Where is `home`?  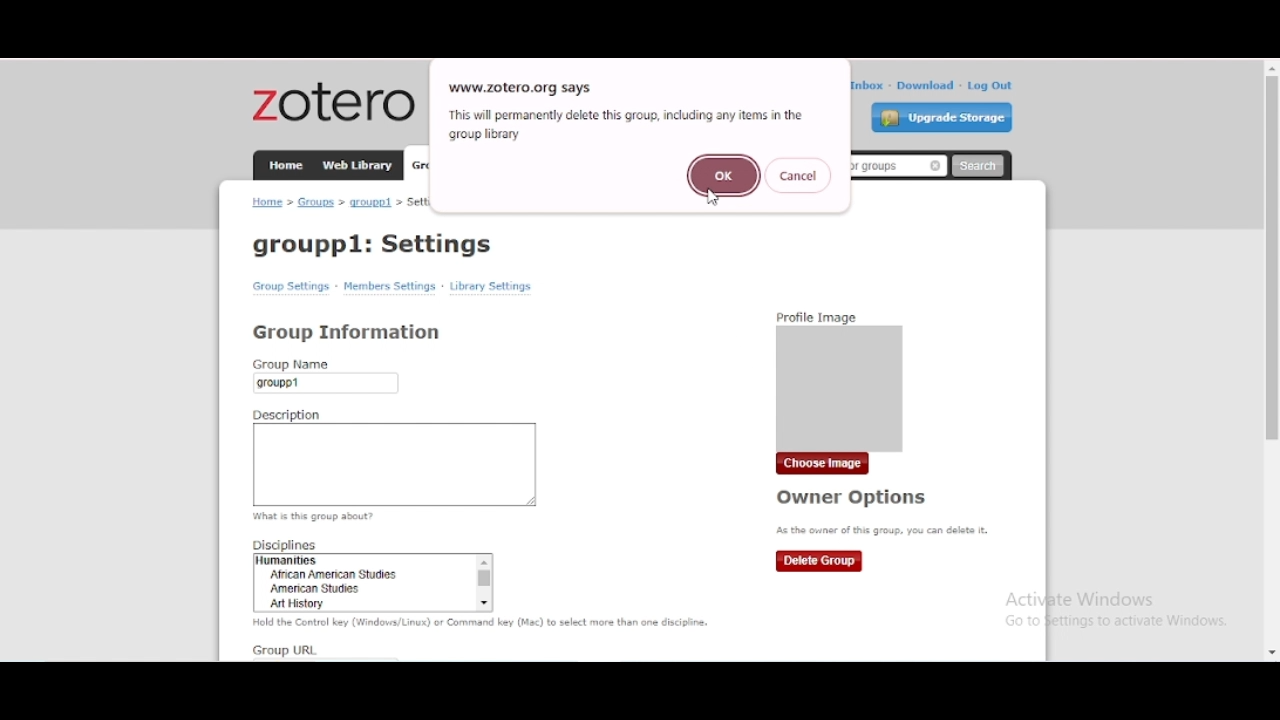 home is located at coordinates (267, 201).